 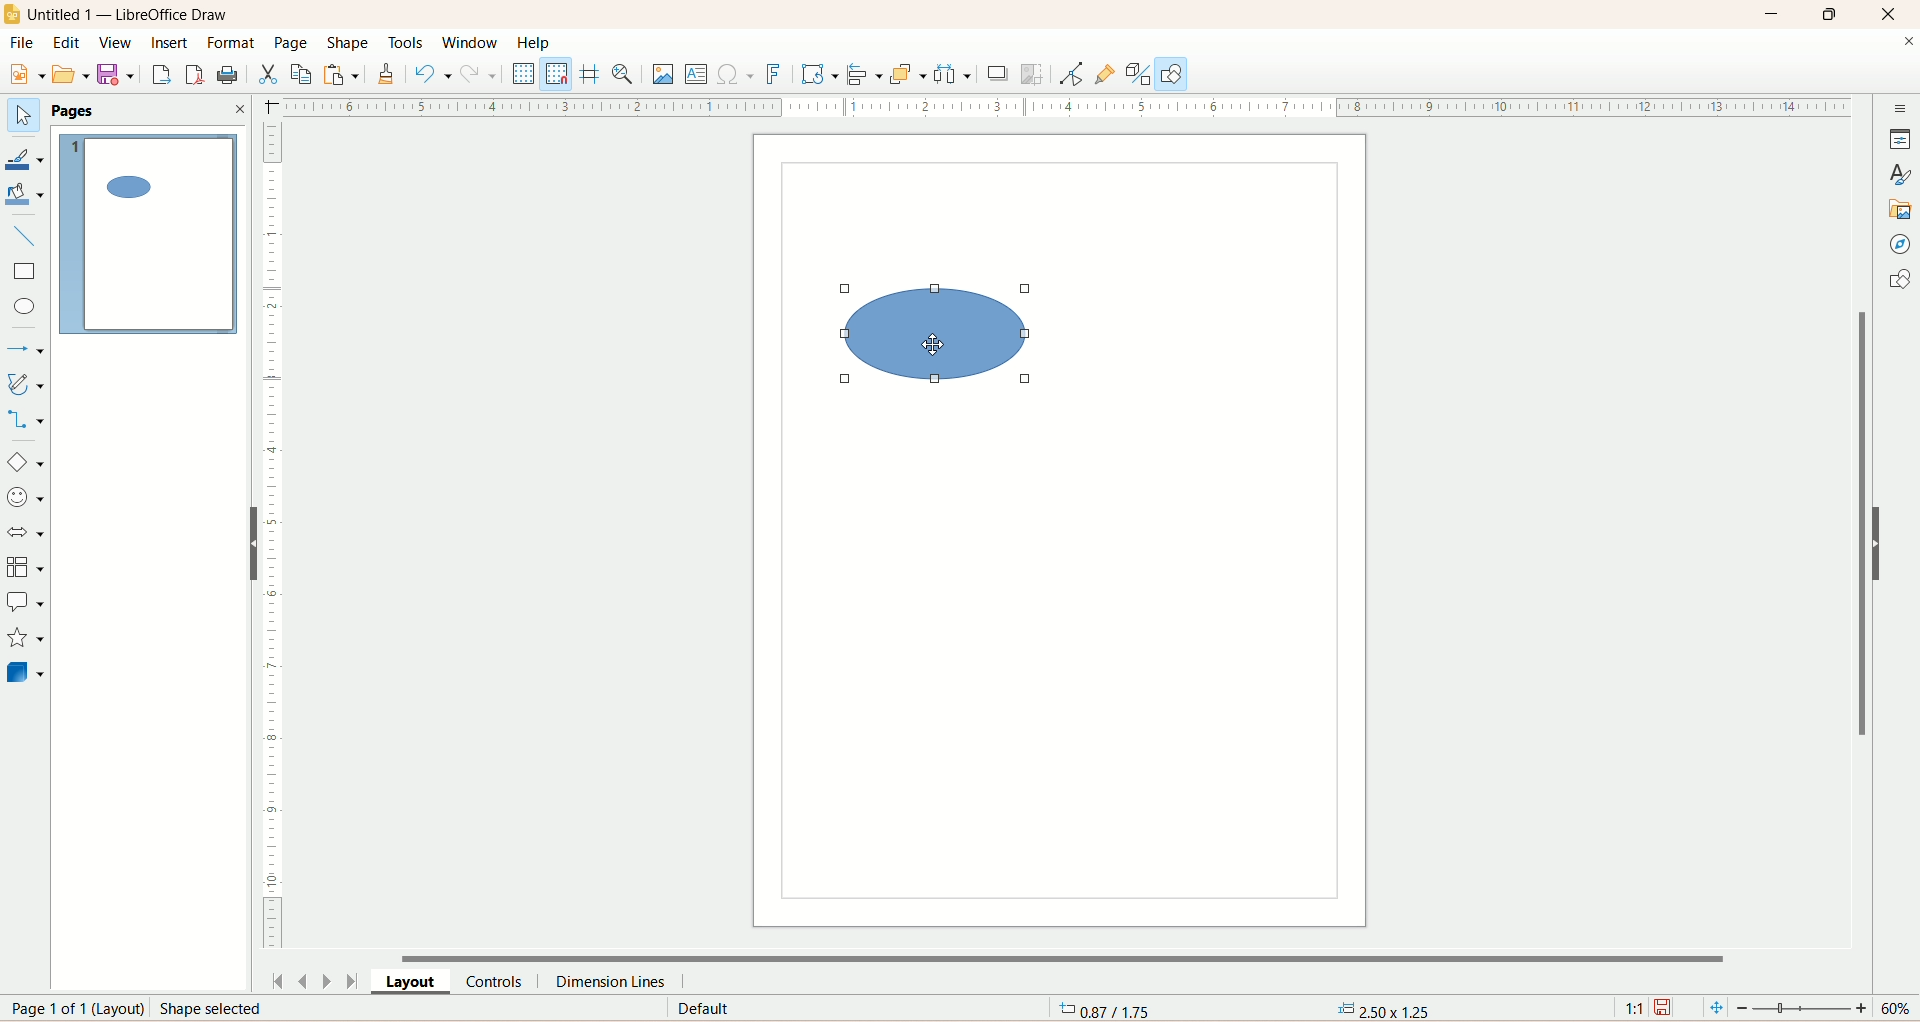 I want to click on anchor point, so click(x=1383, y=1010).